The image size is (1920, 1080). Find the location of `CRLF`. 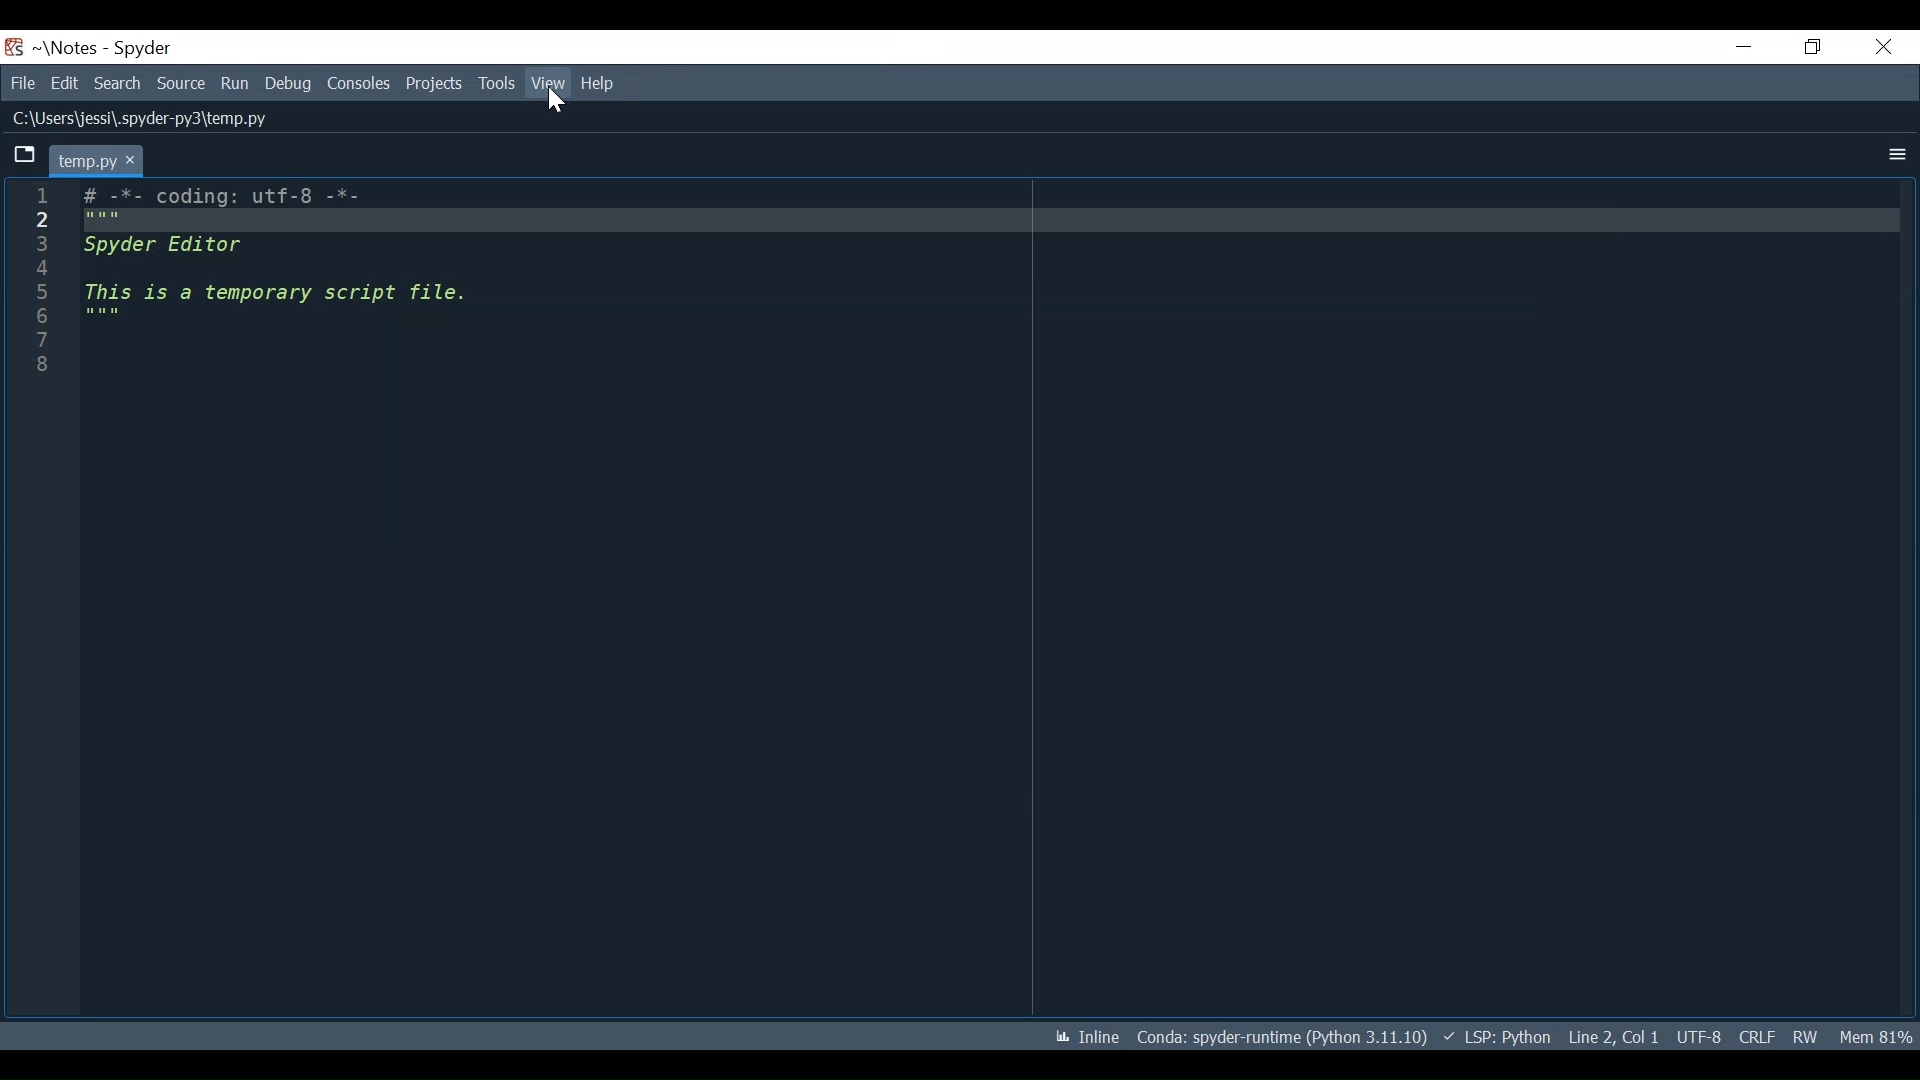

CRLF is located at coordinates (1756, 1037).